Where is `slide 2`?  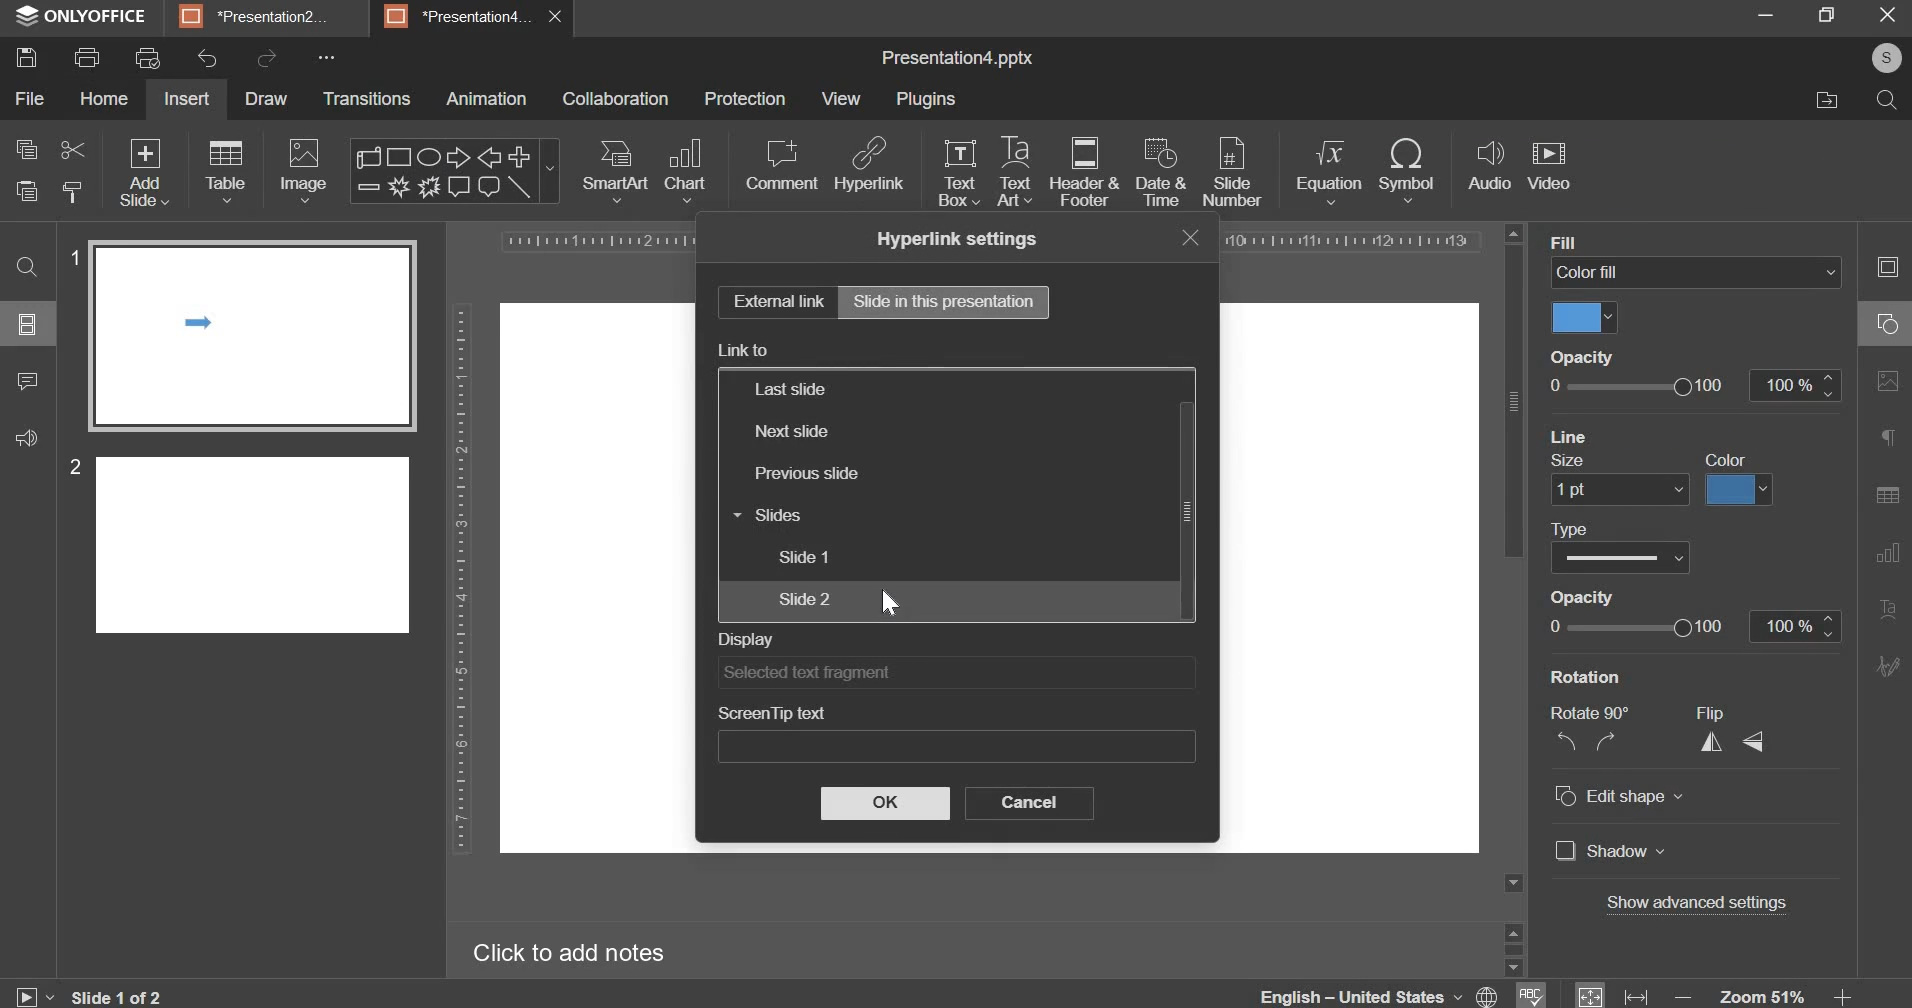
slide 2 is located at coordinates (803, 598).